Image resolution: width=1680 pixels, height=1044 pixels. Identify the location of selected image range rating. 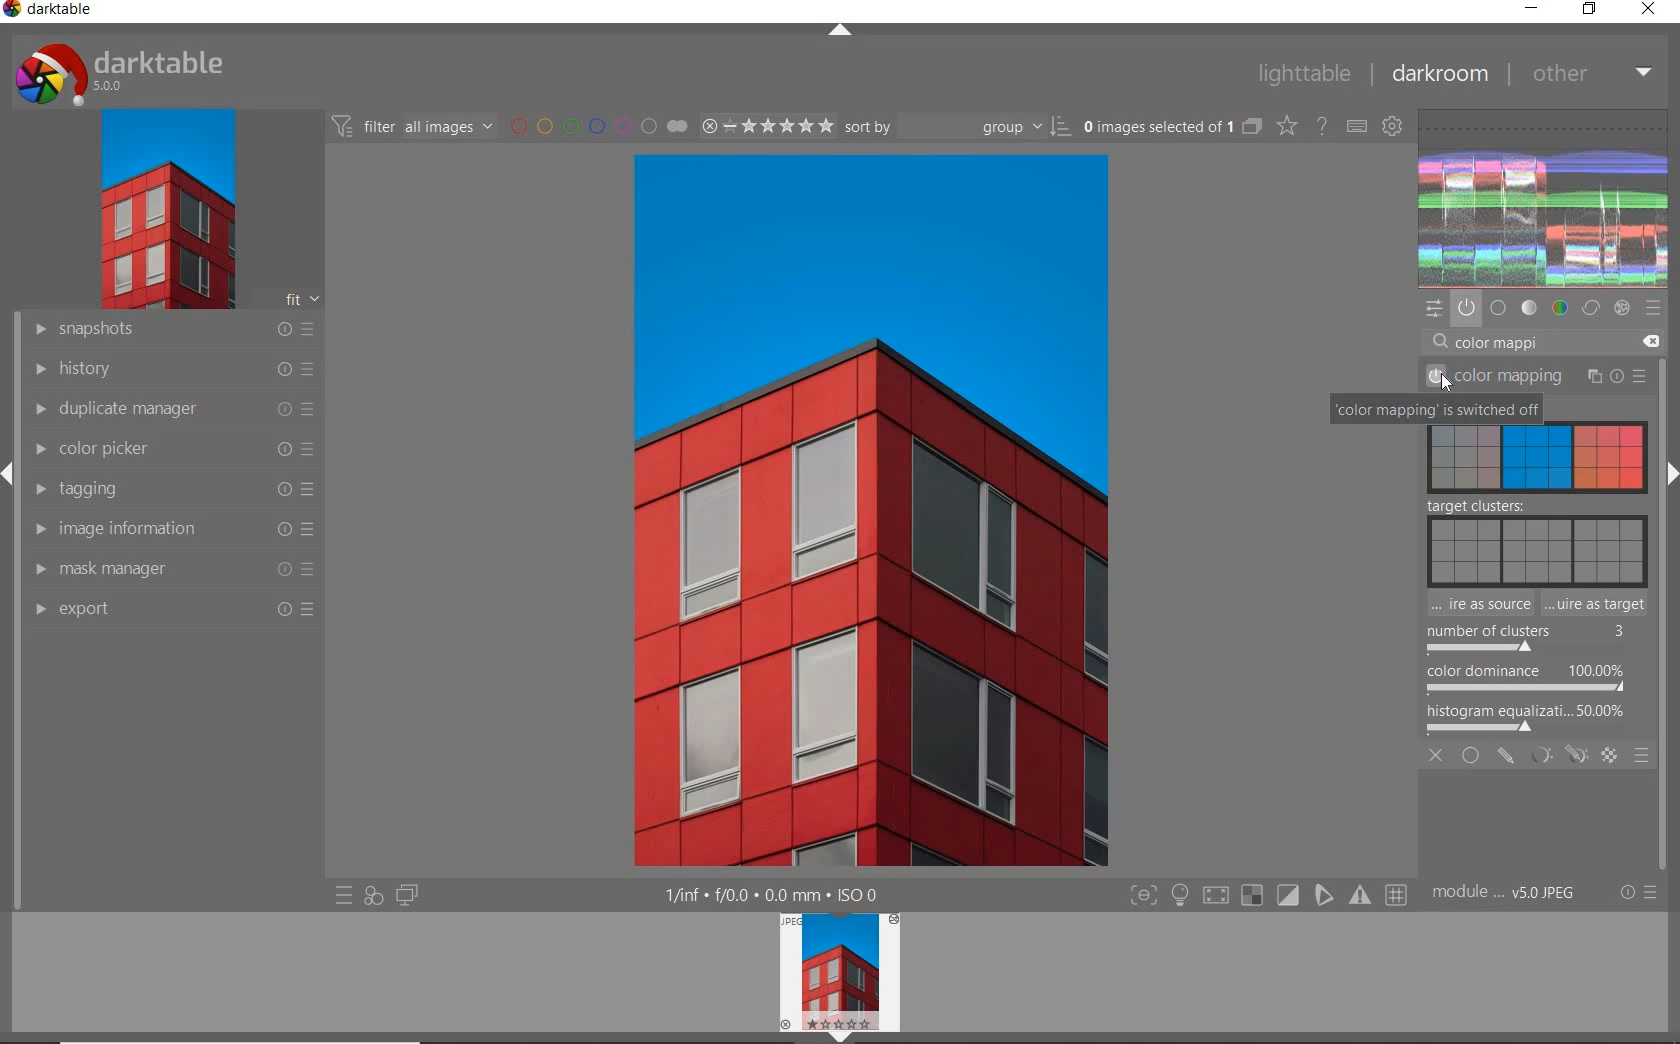
(765, 125).